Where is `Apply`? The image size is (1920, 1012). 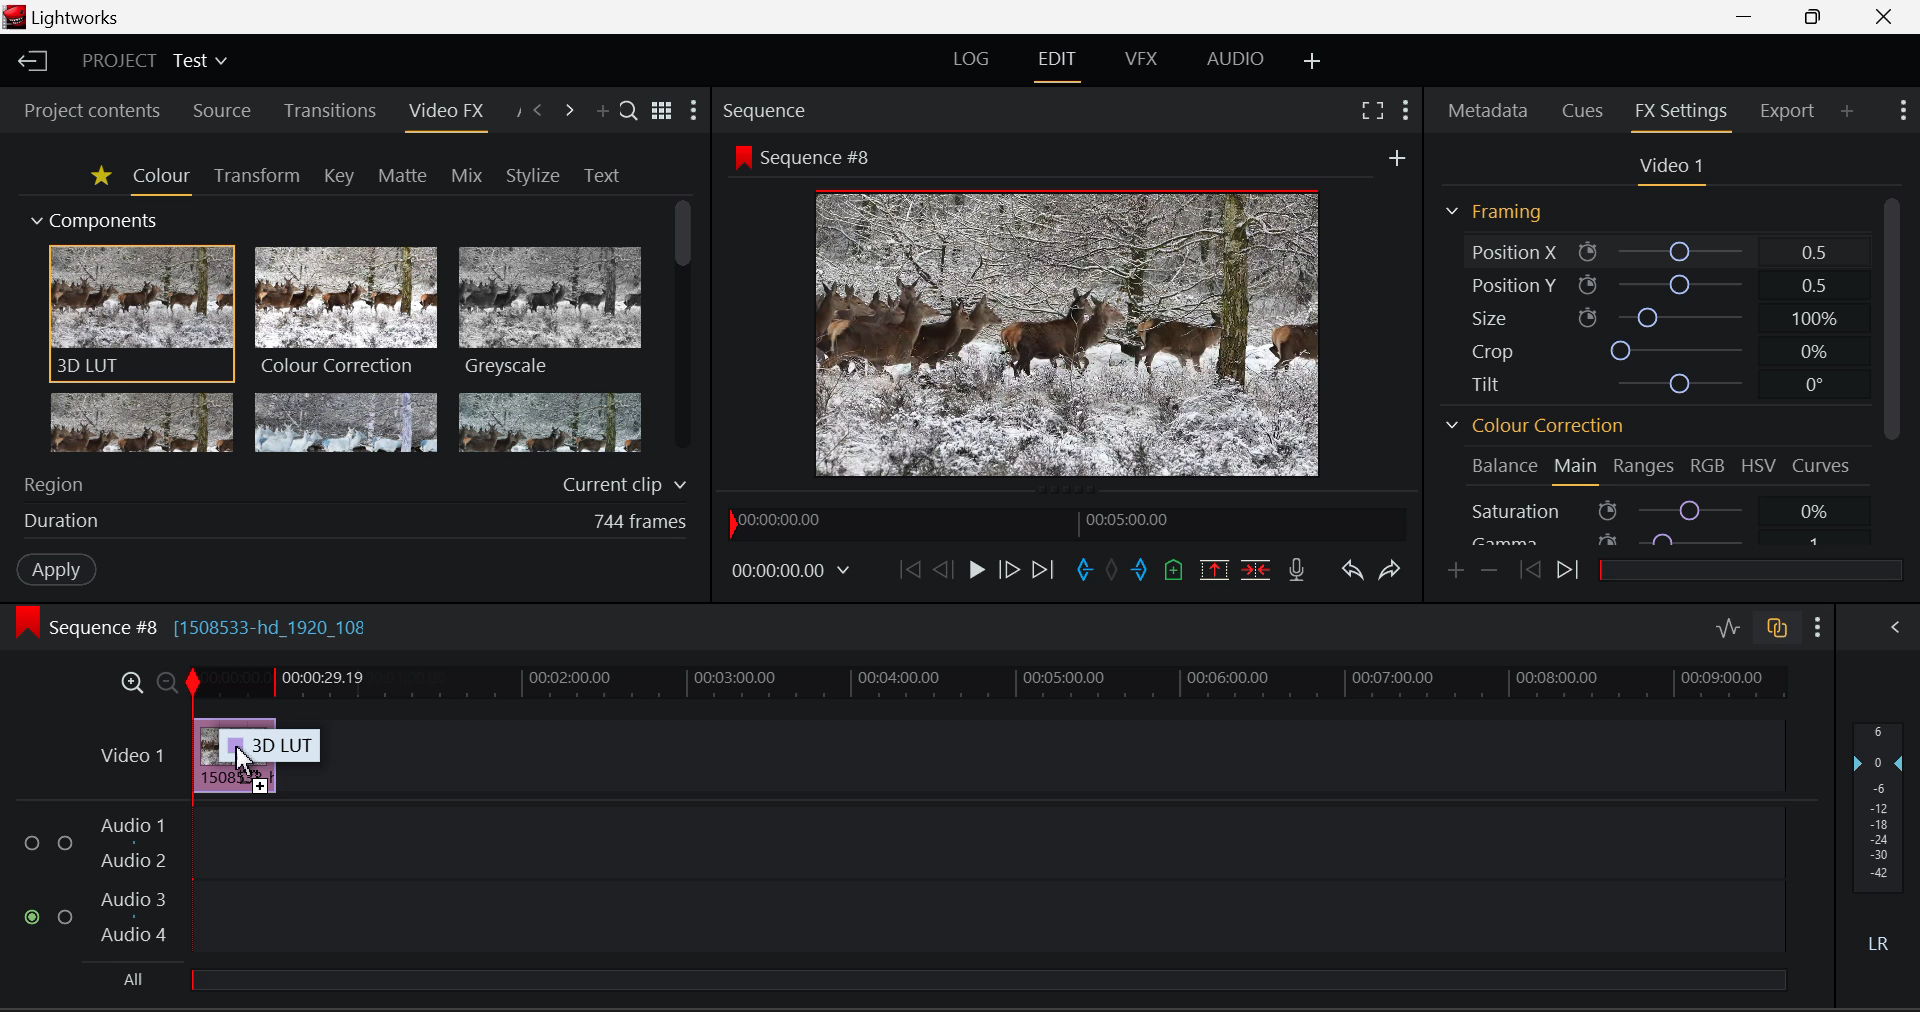 Apply is located at coordinates (53, 570).